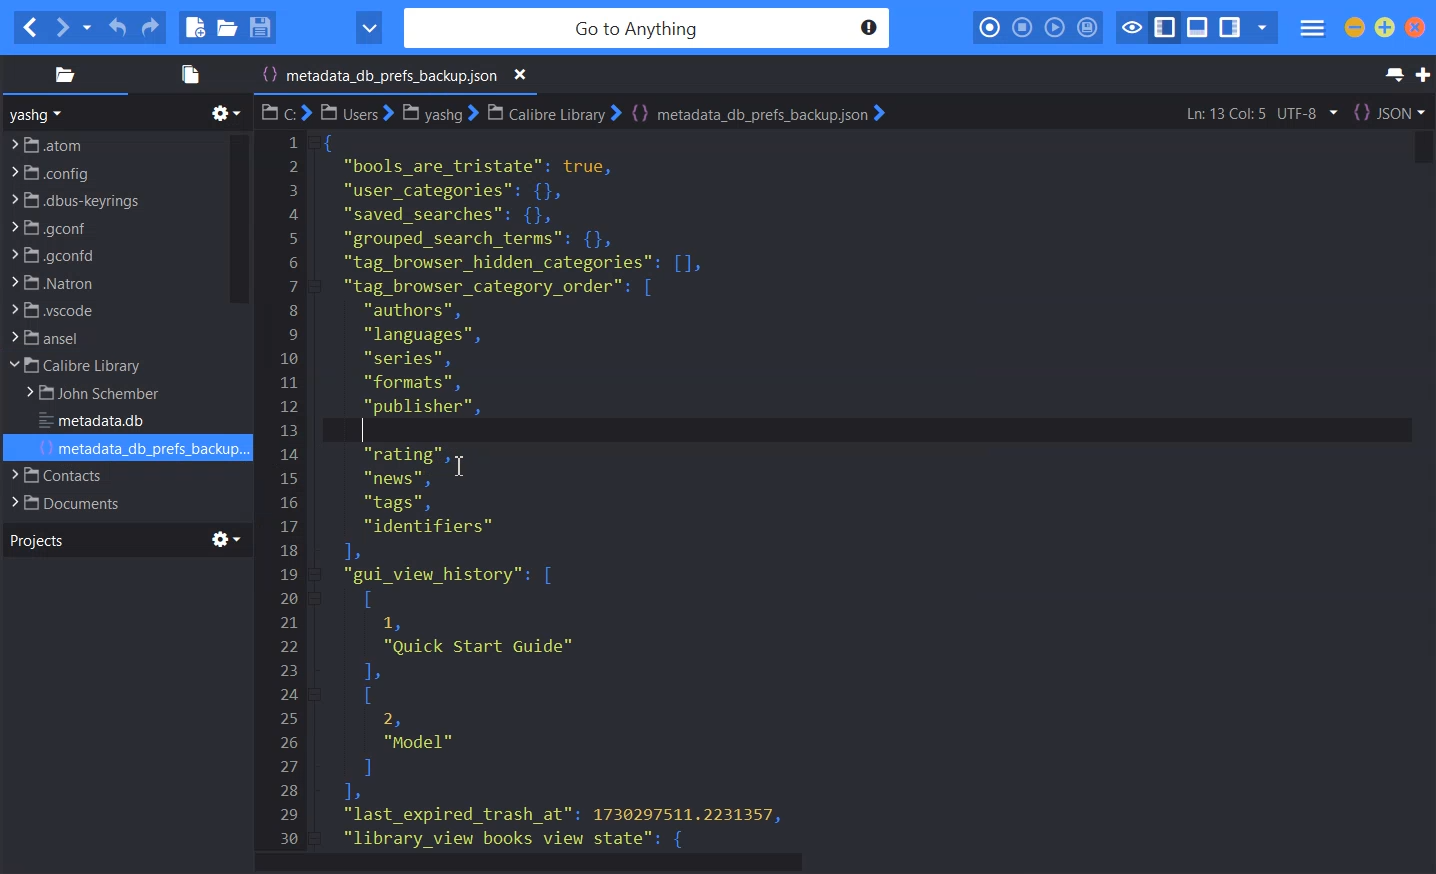  What do you see at coordinates (187, 74) in the screenshot?
I see `Open files` at bounding box center [187, 74].